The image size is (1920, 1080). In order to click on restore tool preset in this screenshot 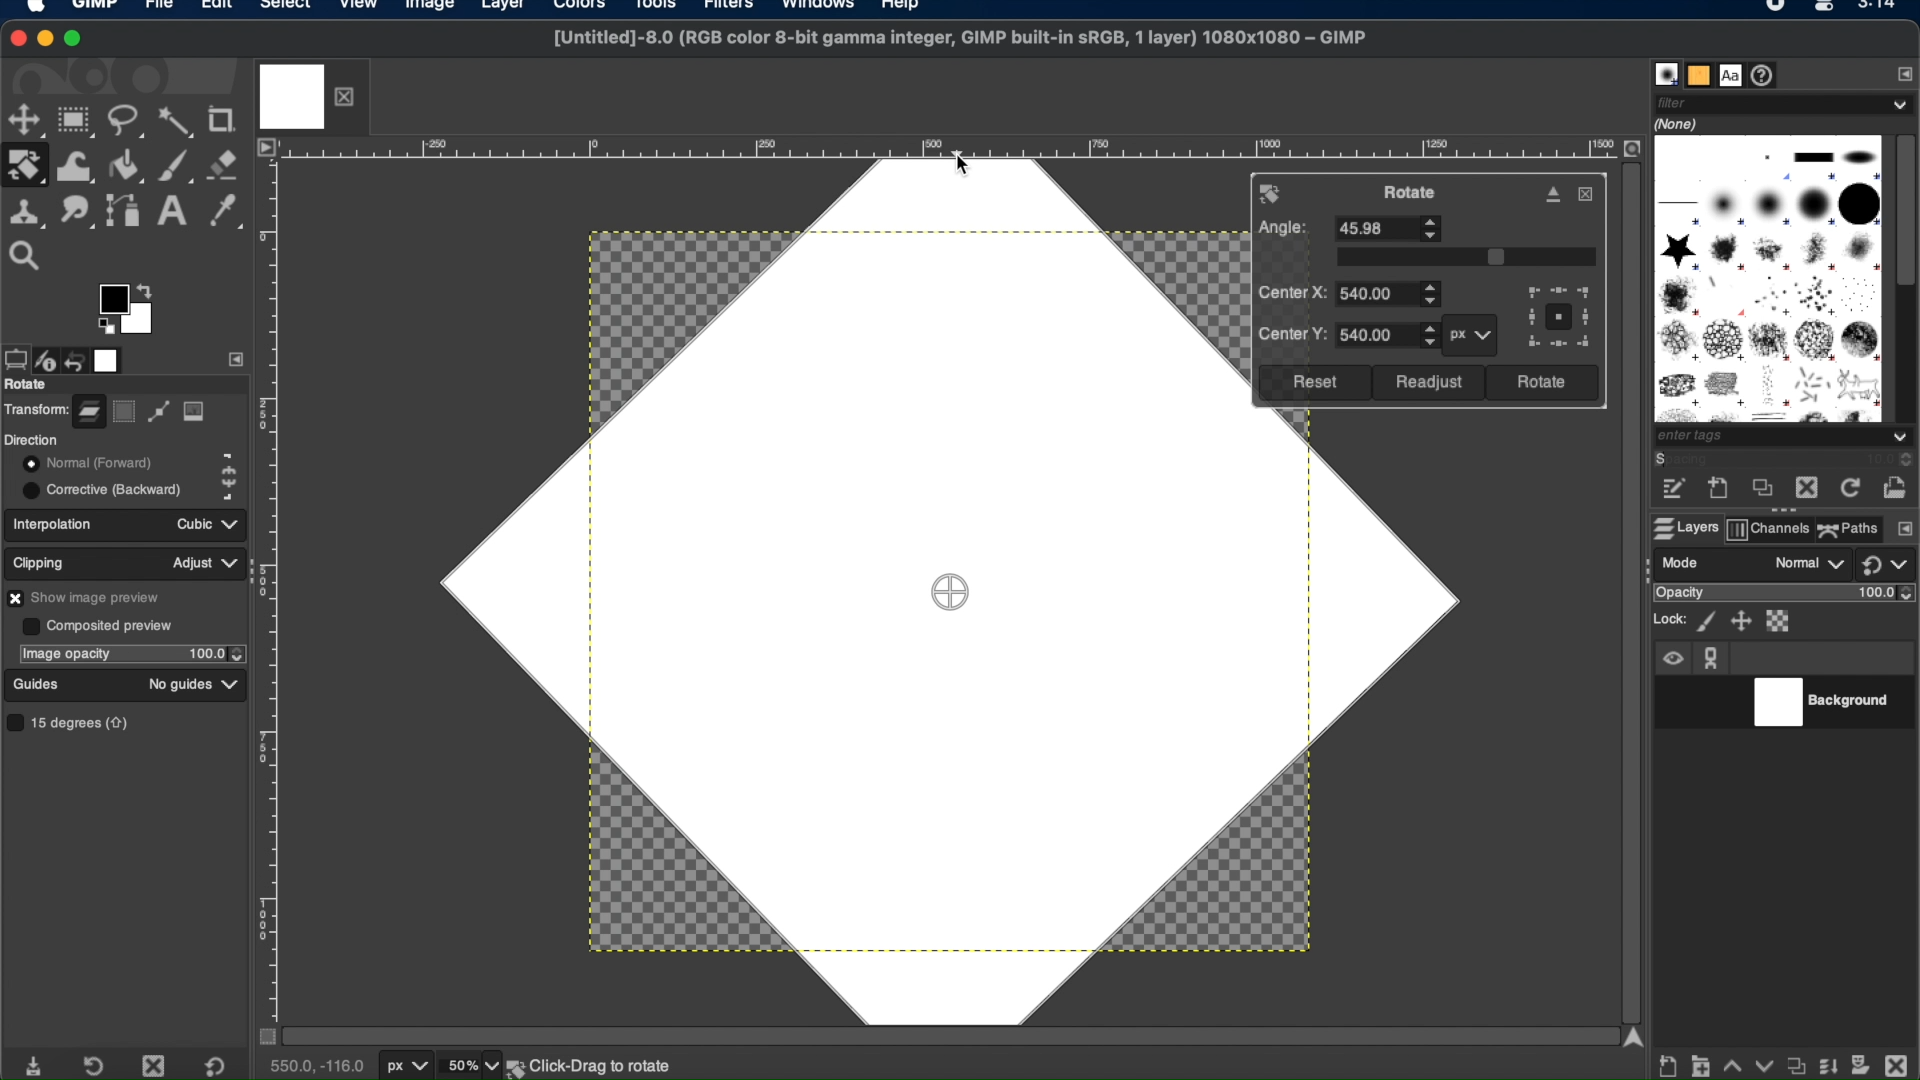, I will do `click(98, 1064)`.